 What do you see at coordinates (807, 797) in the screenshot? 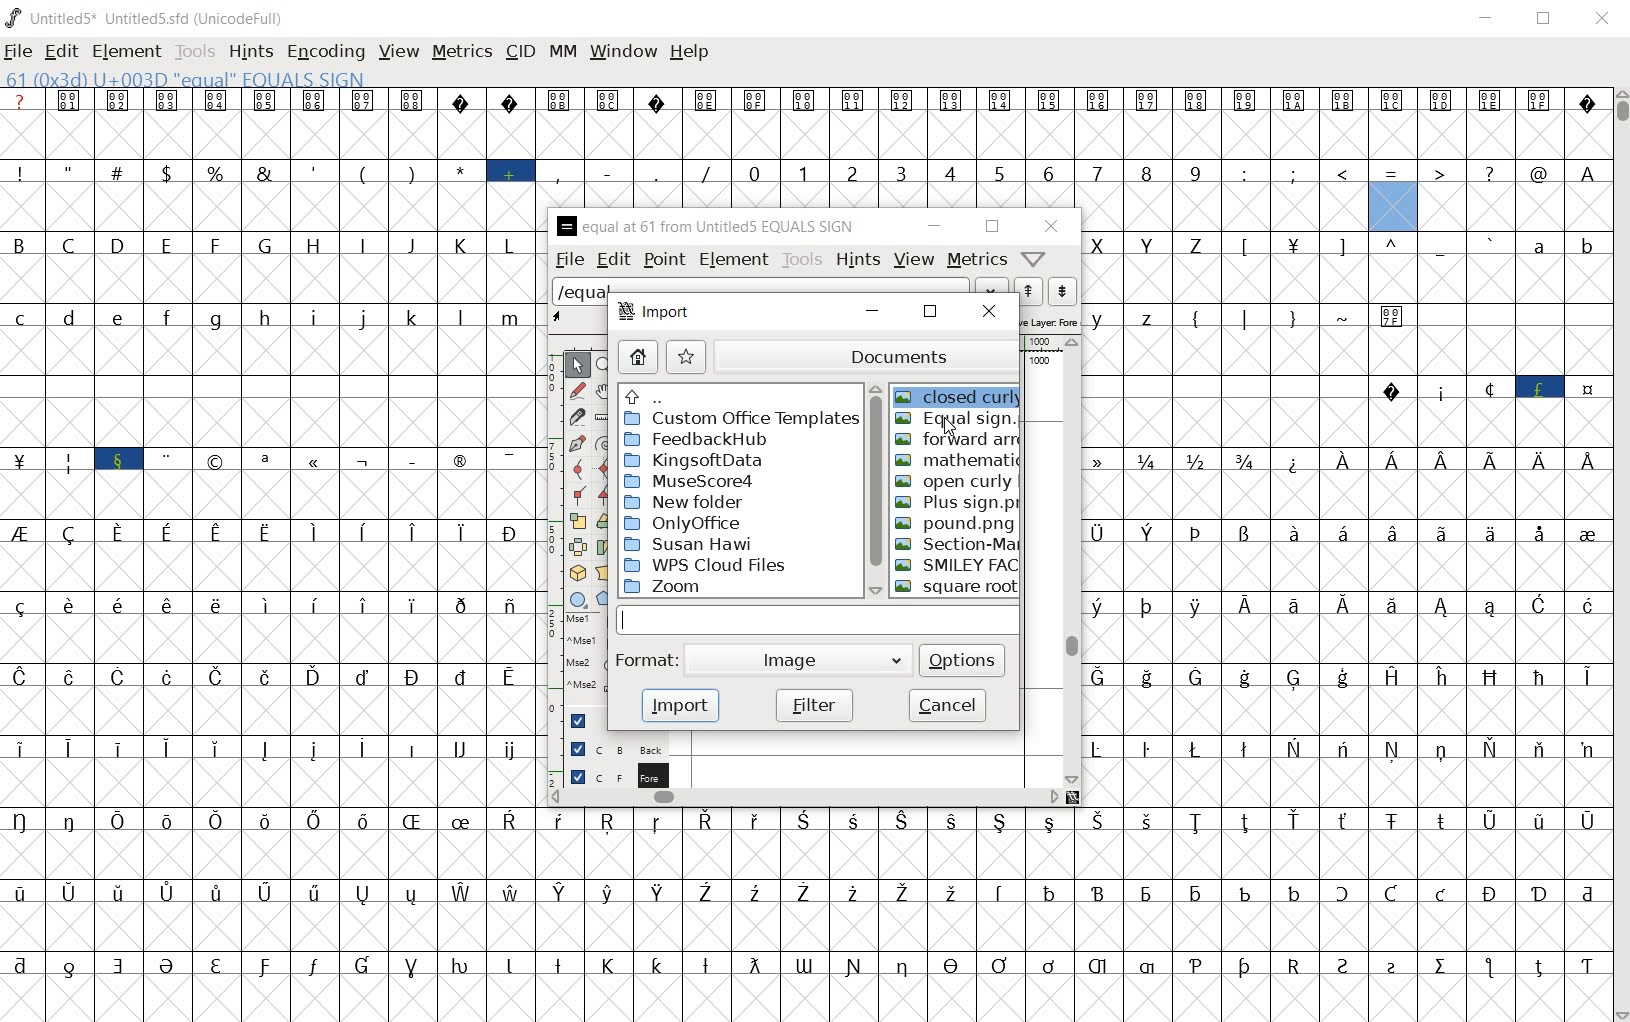
I see `scrollbar` at bounding box center [807, 797].